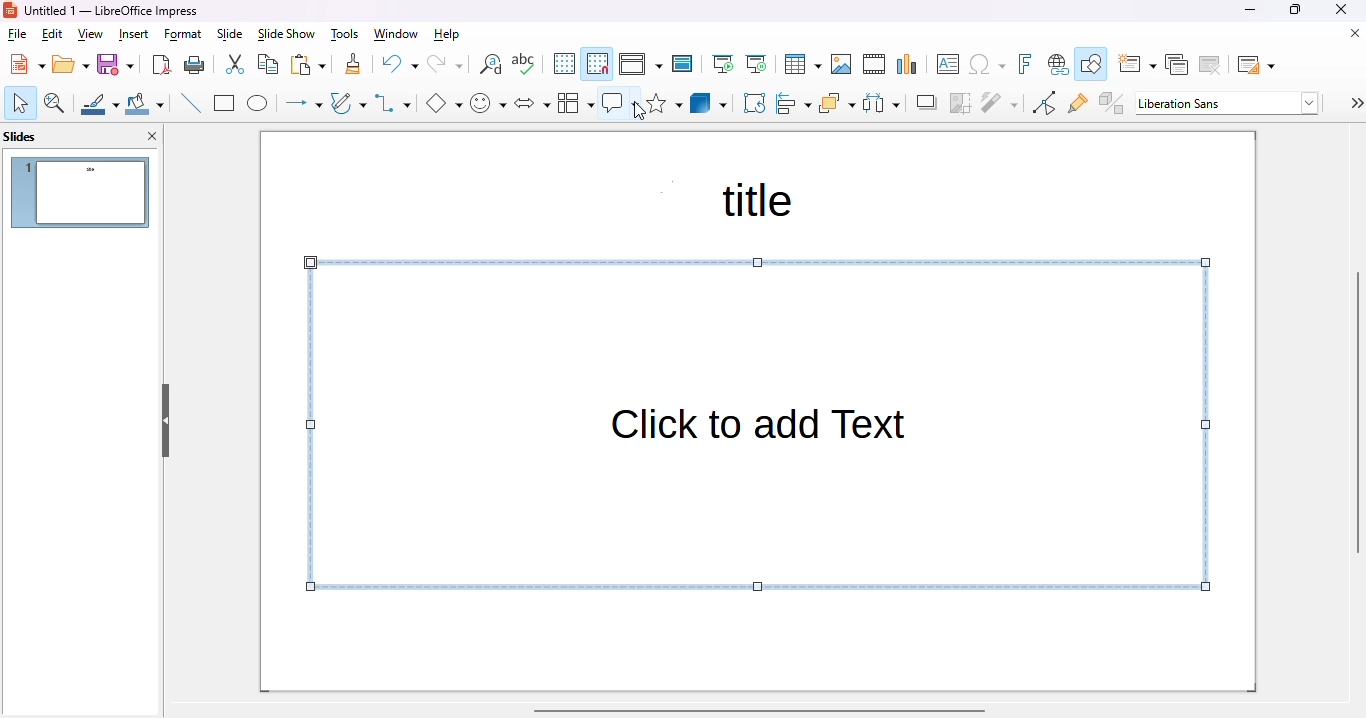 The image size is (1366, 718). I want to click on open, so click(71, 64).